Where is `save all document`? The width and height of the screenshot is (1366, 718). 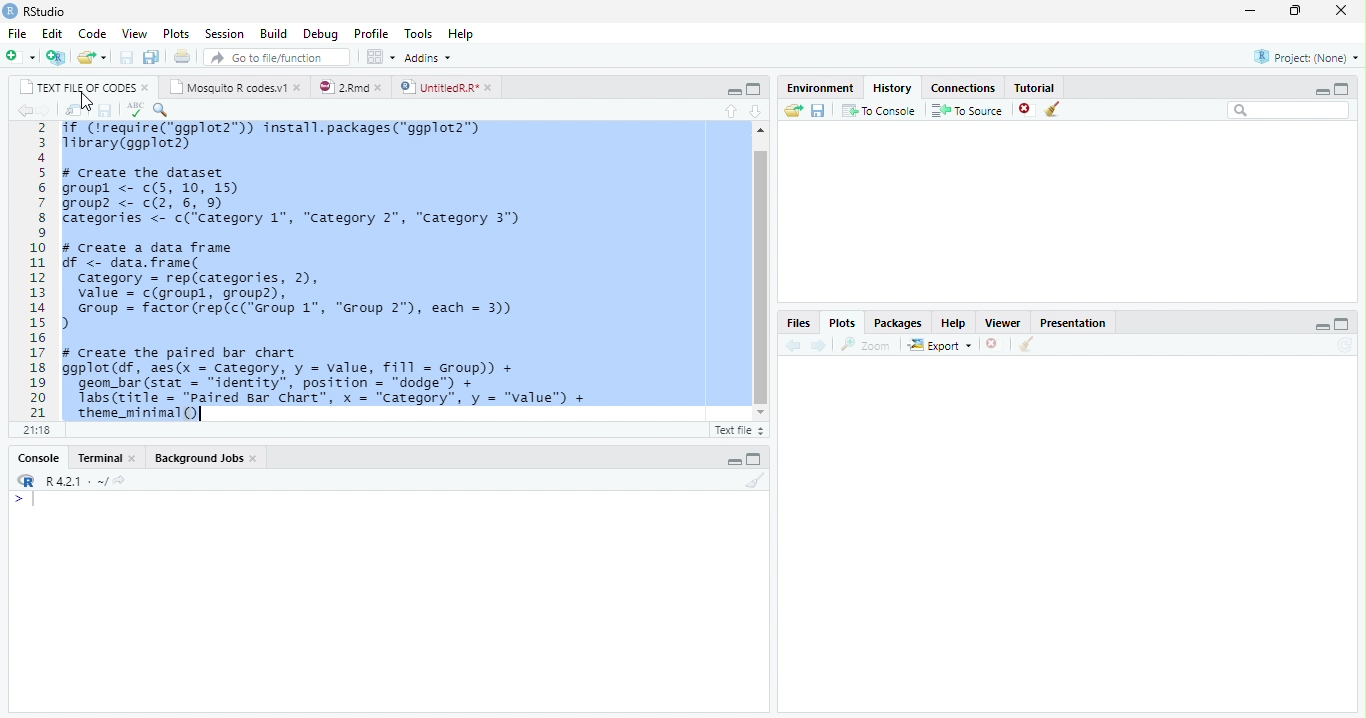
save all document is located at coordinates (153, 56).